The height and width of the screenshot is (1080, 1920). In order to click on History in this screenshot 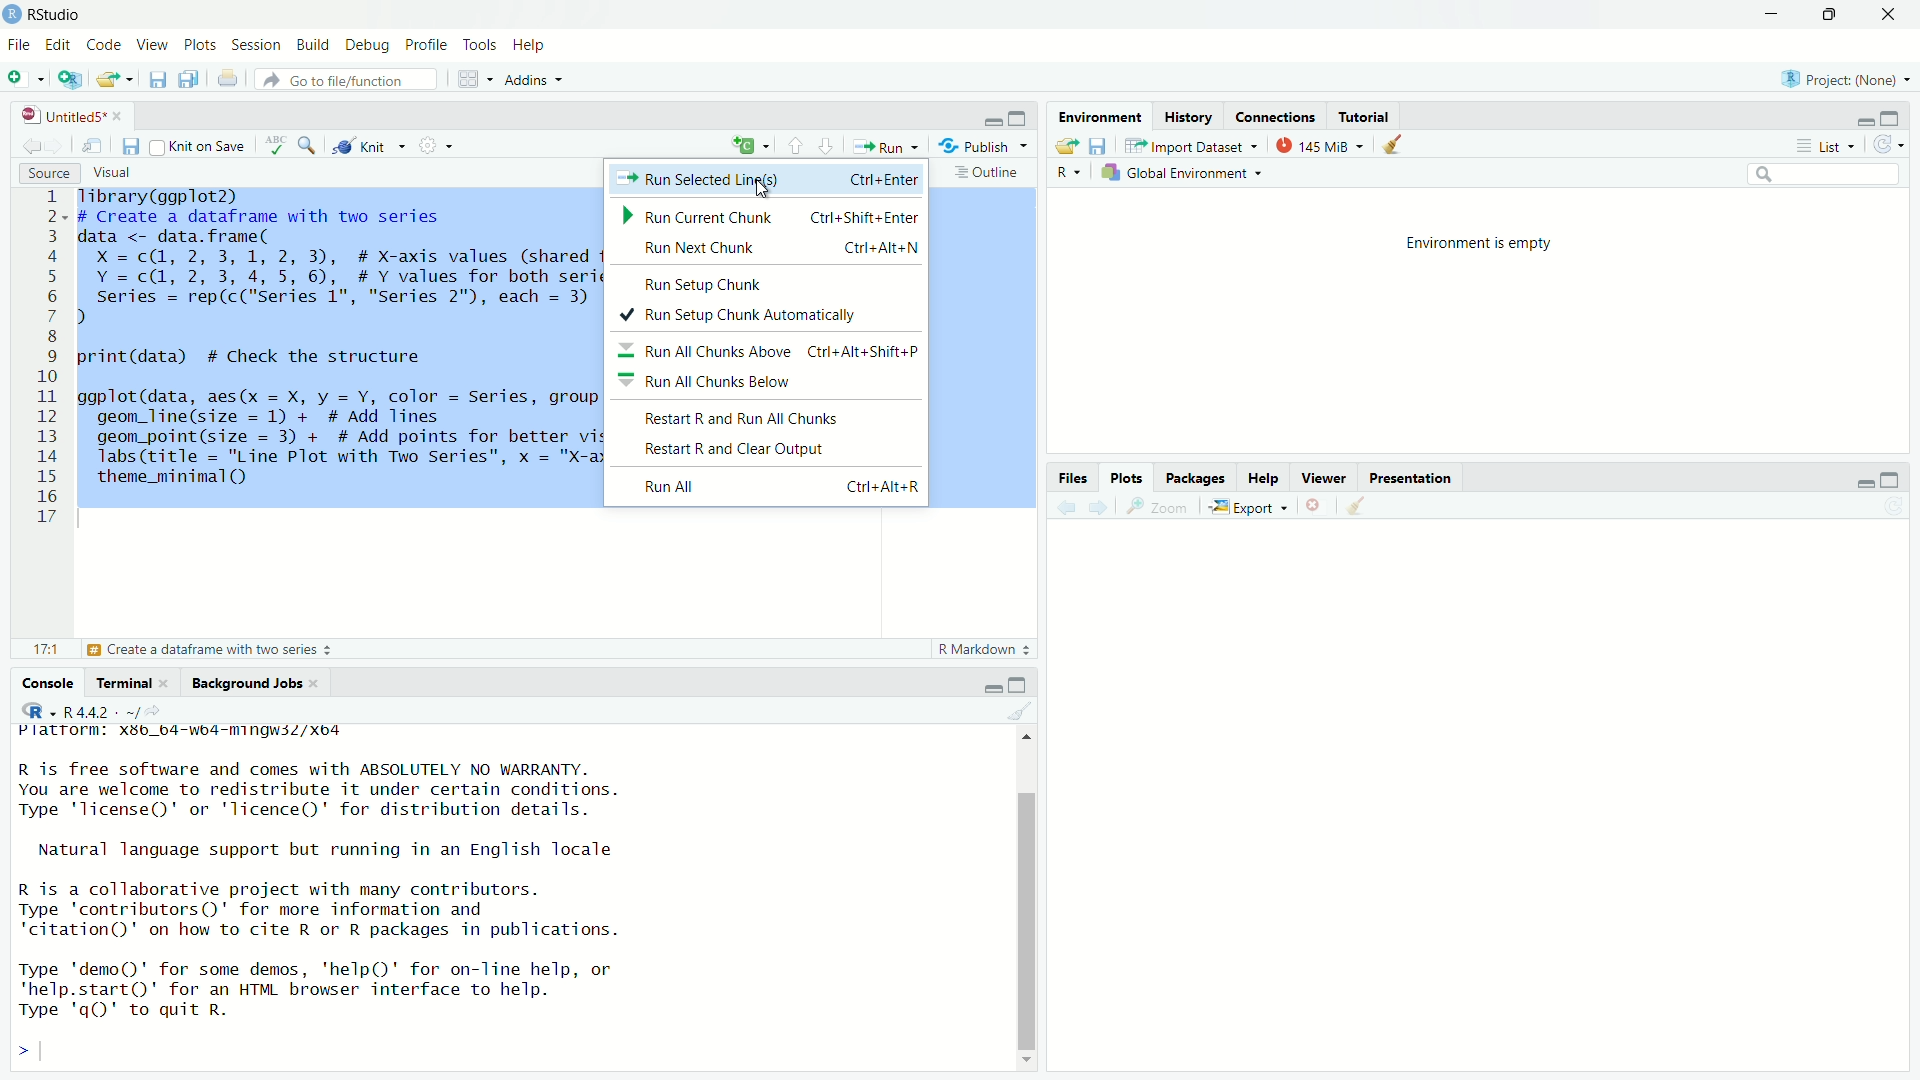, I will do `click(1187, 118)`.